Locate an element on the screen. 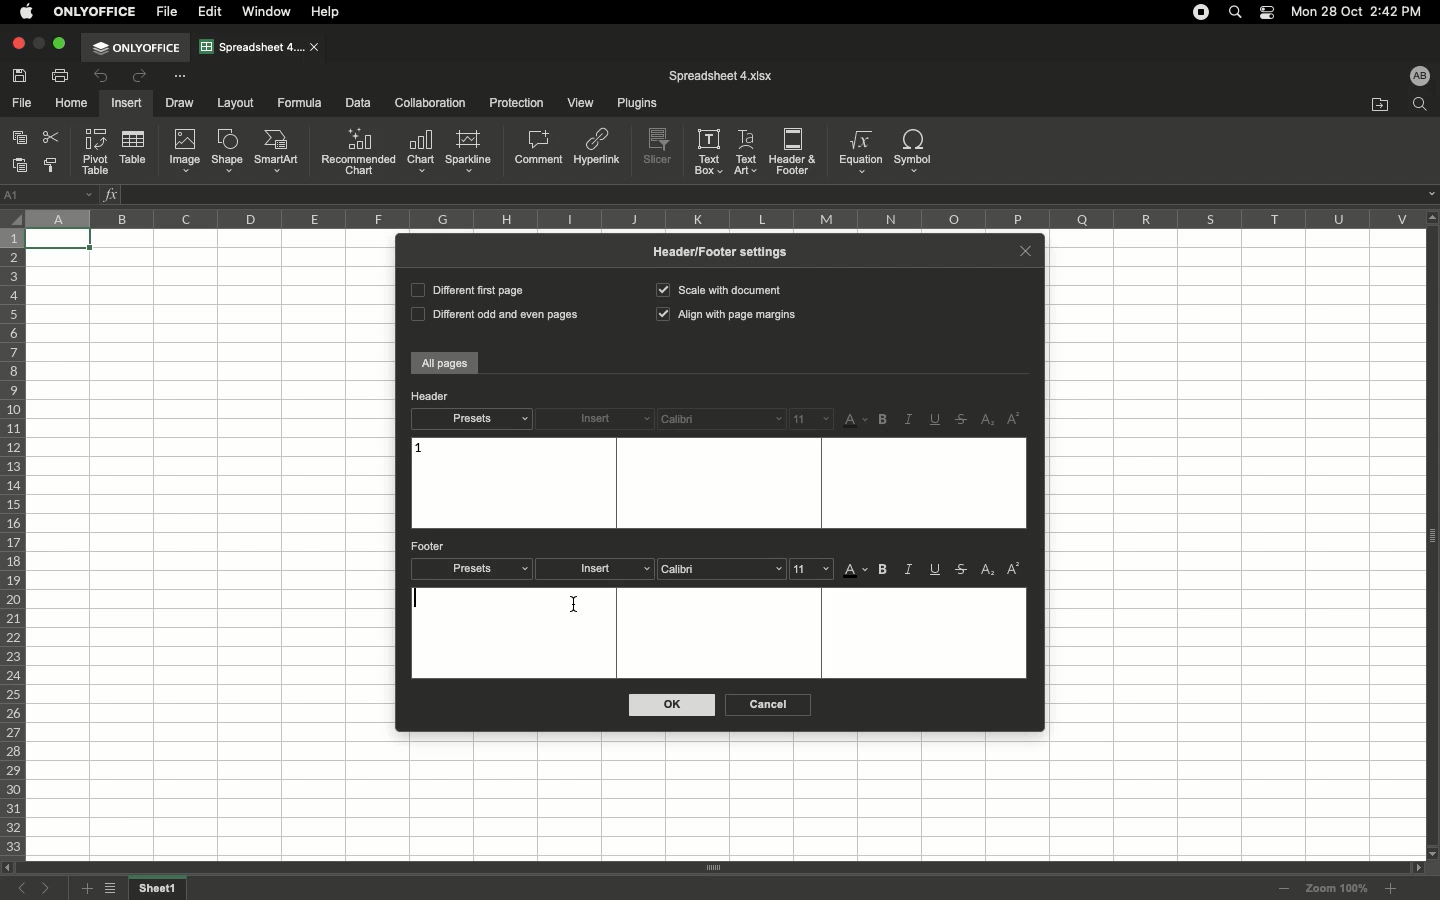  Header/Footer settings is located at coordinates (727, 251).